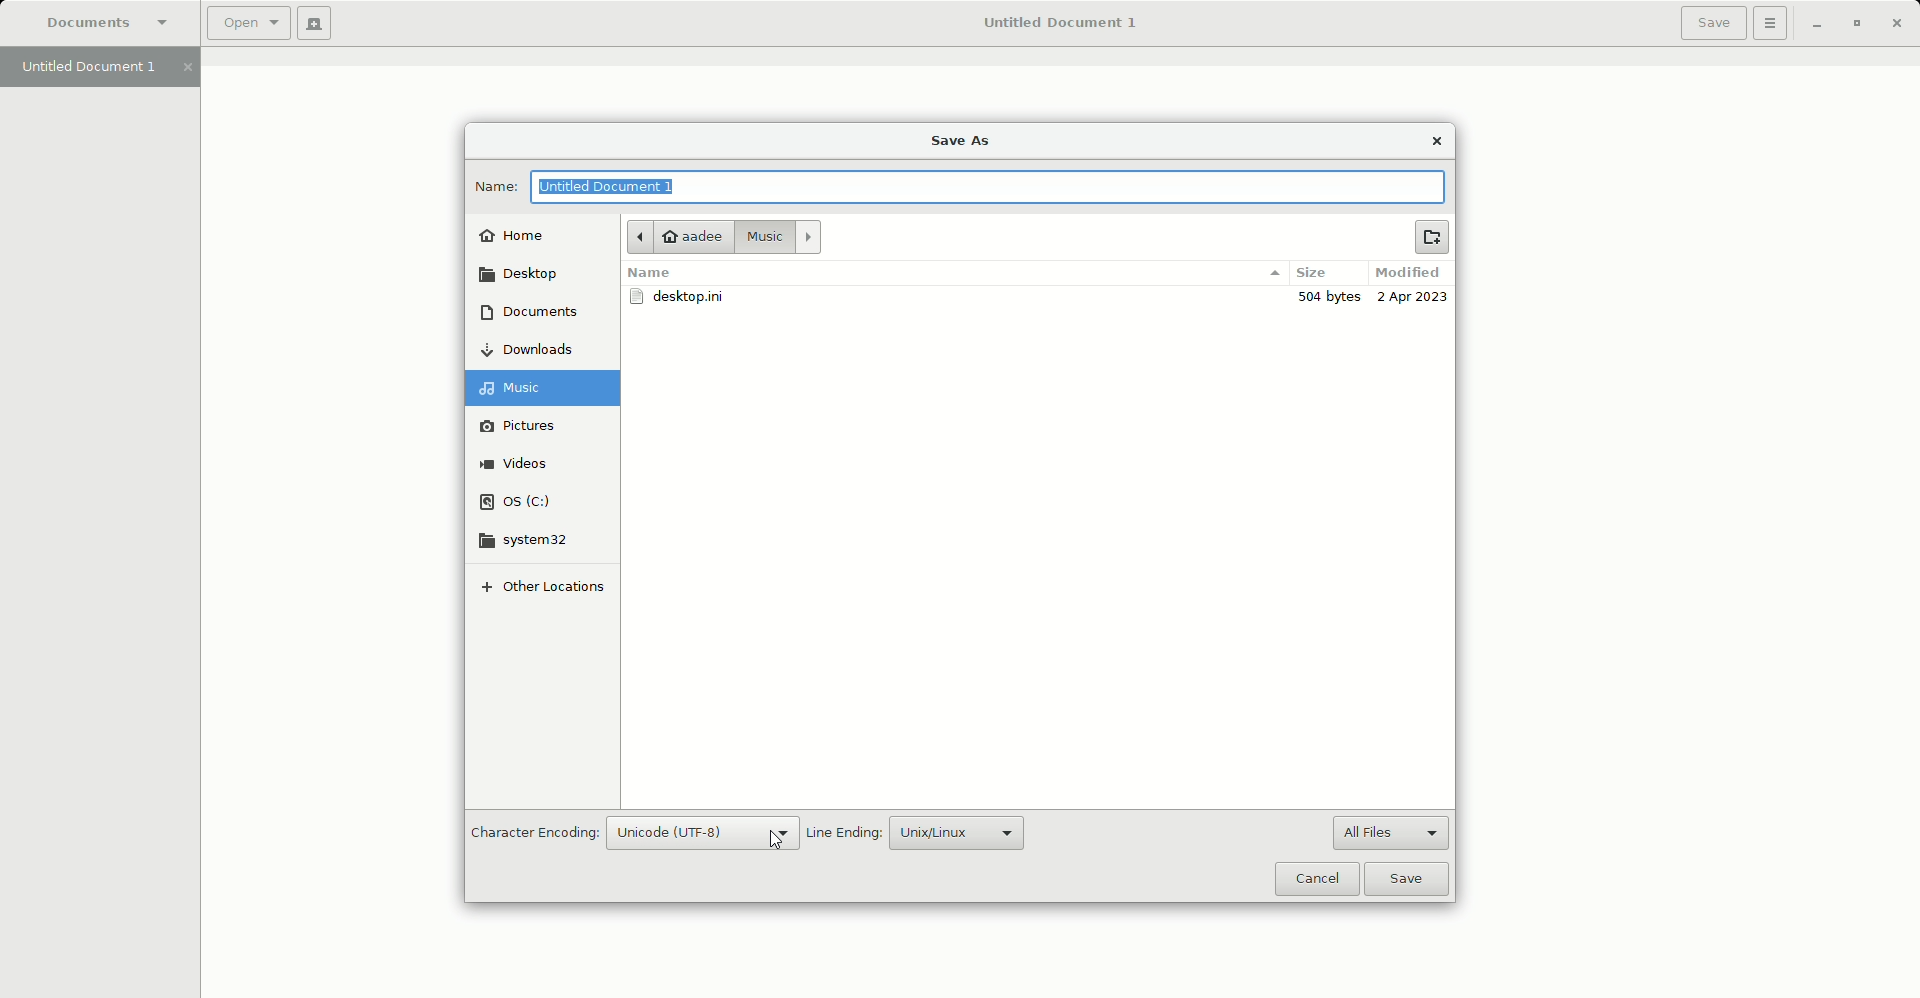 Image resolution: width=1920 pixels, height=998 pixels. I want to click on Desktop, so click(523, 276).